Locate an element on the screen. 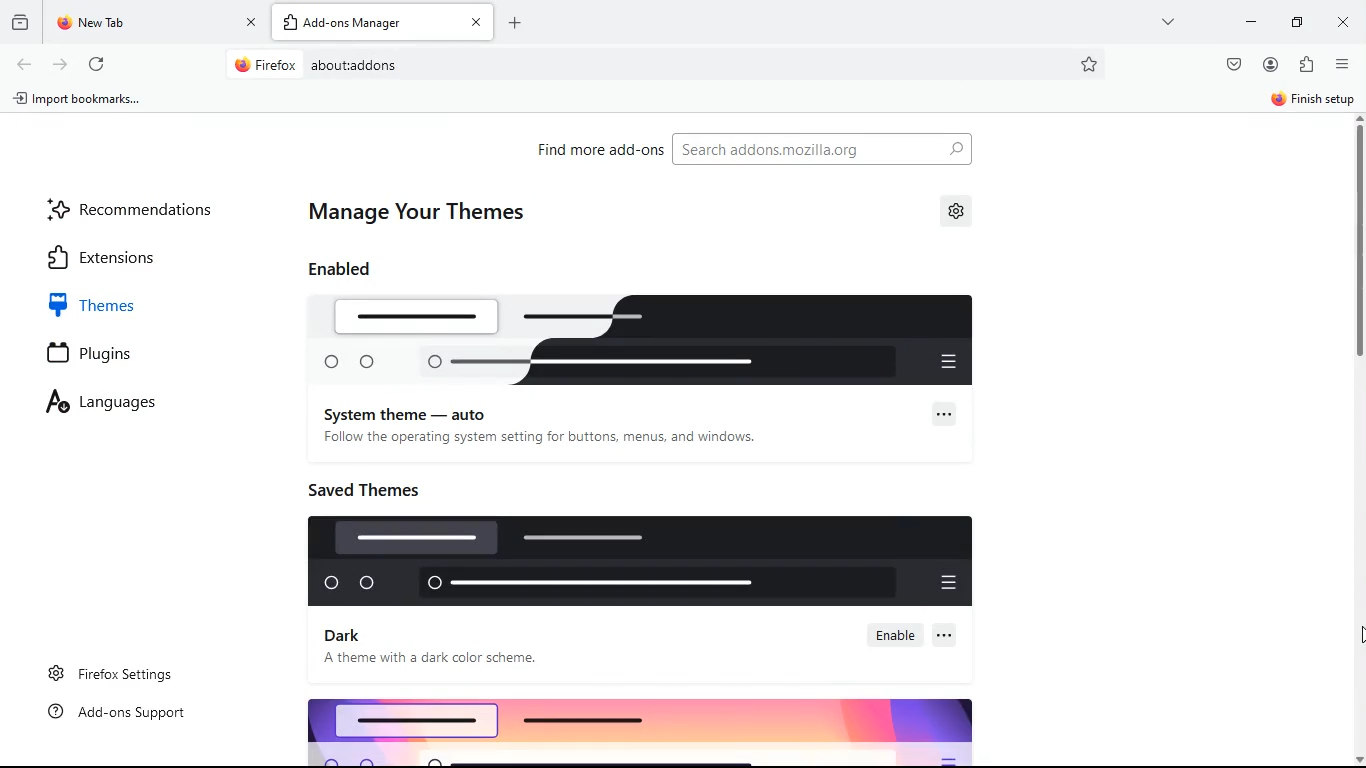 The image size is (1366, 768). themes is located at coordinates (109, 305).